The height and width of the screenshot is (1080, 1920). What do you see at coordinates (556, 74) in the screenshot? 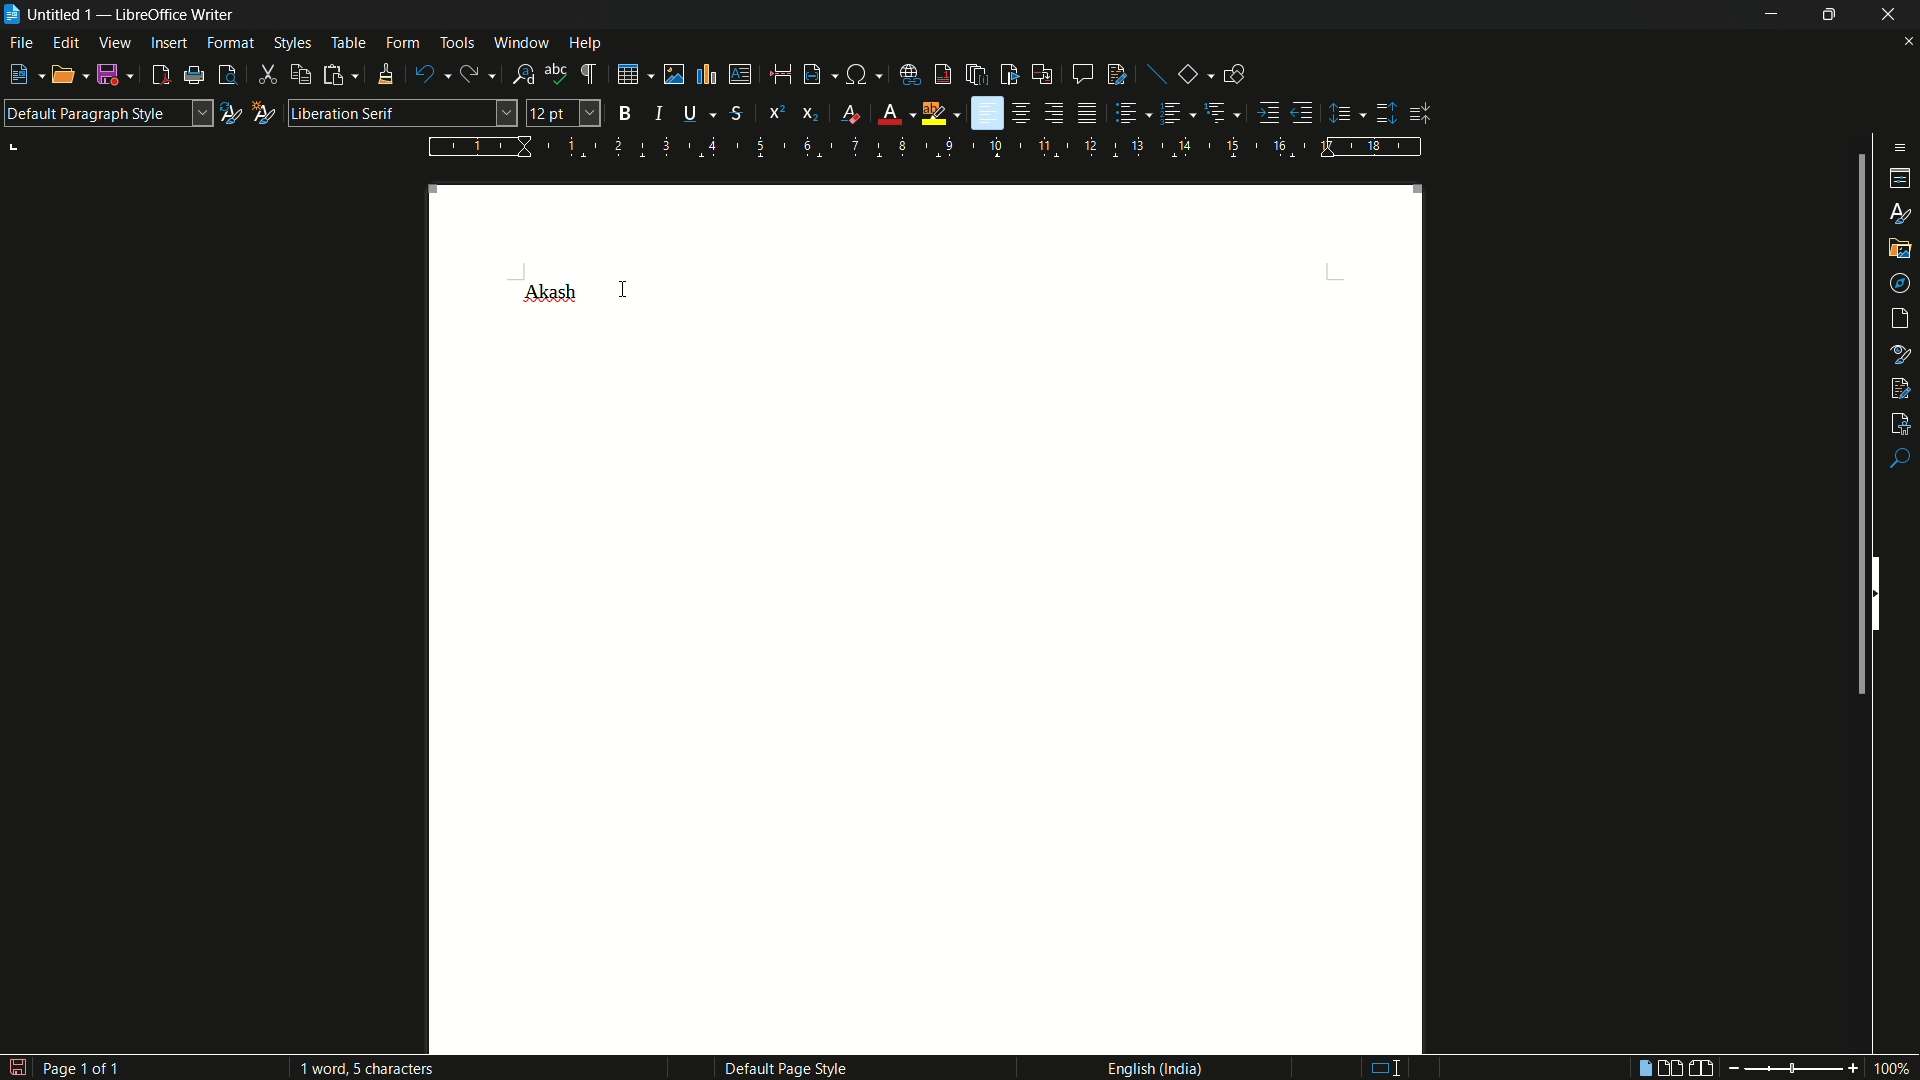
I see `check spelling` at bounding box center [556, 74].